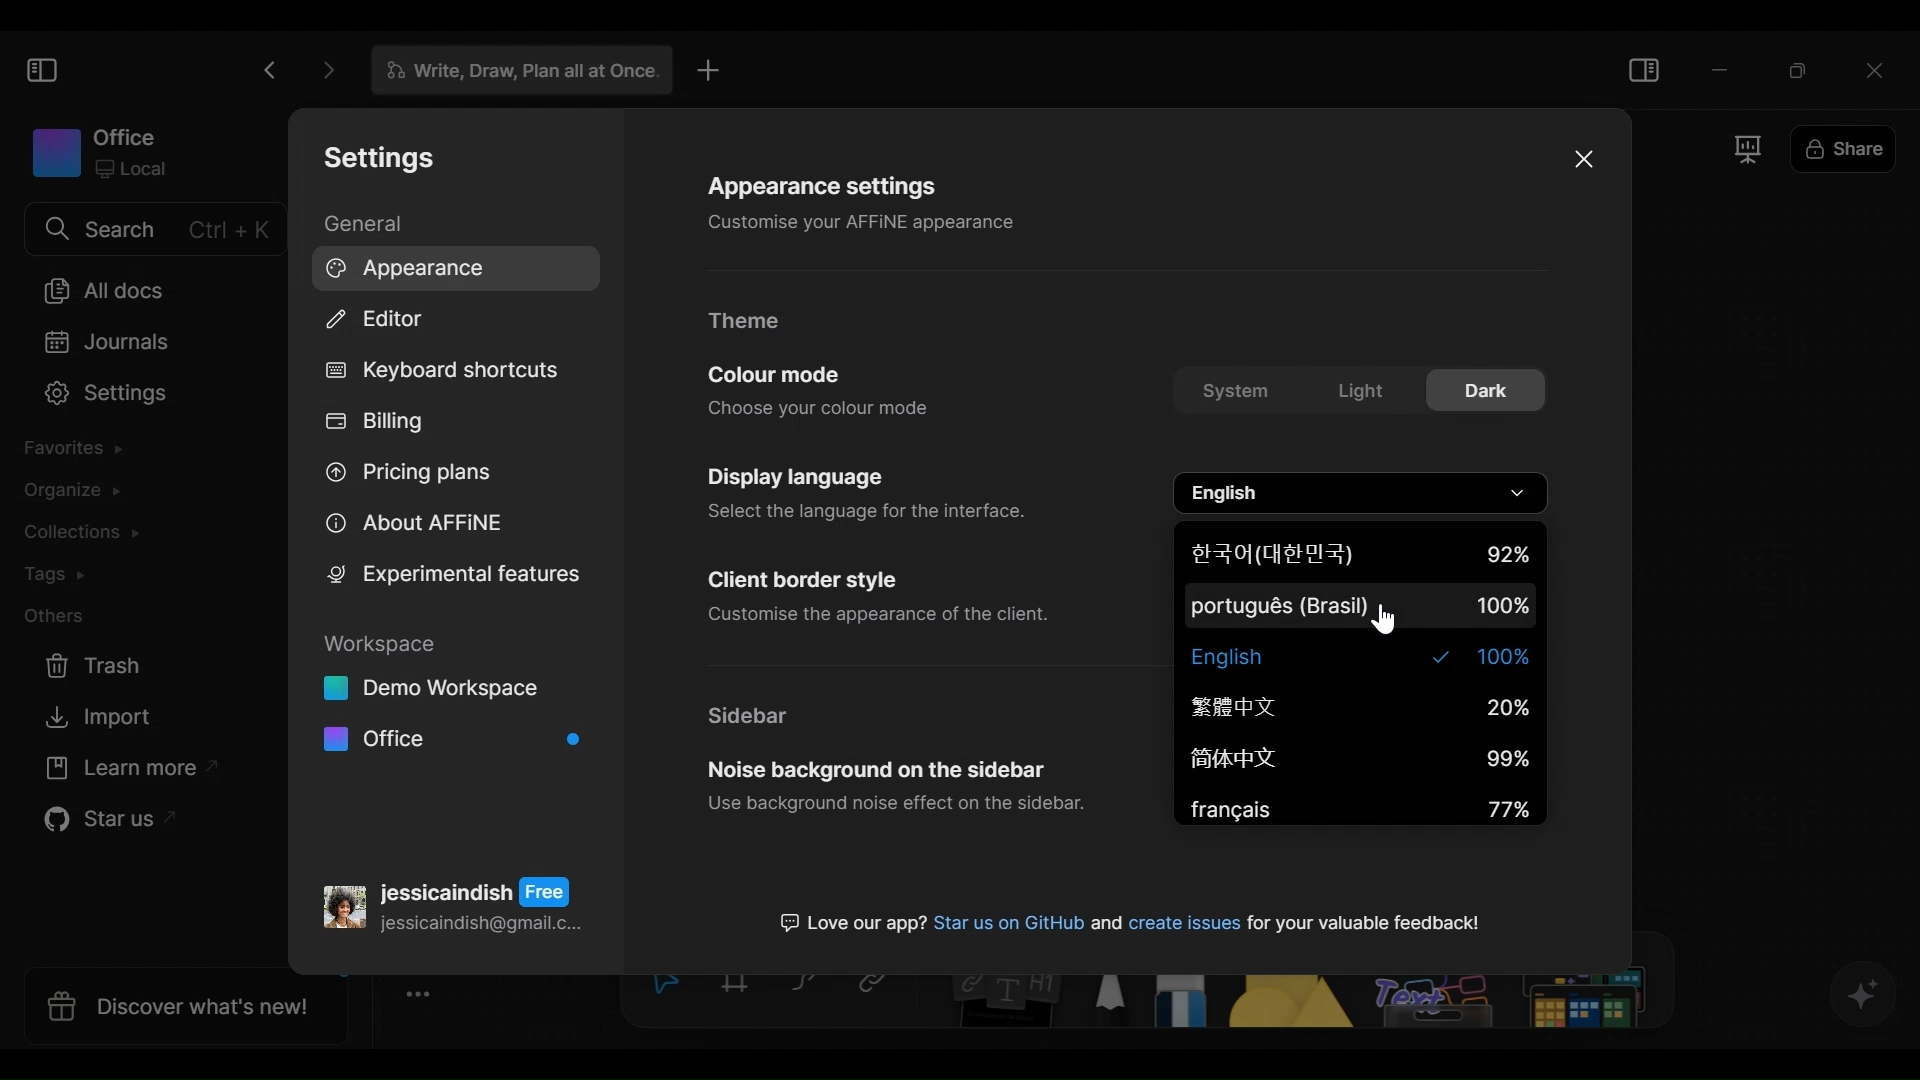 This screenshot has height=1080, width=1920. What do you see at coordinates (379, 424) in the screenshot?
I see `Billing` at bounding box center [379, 424].